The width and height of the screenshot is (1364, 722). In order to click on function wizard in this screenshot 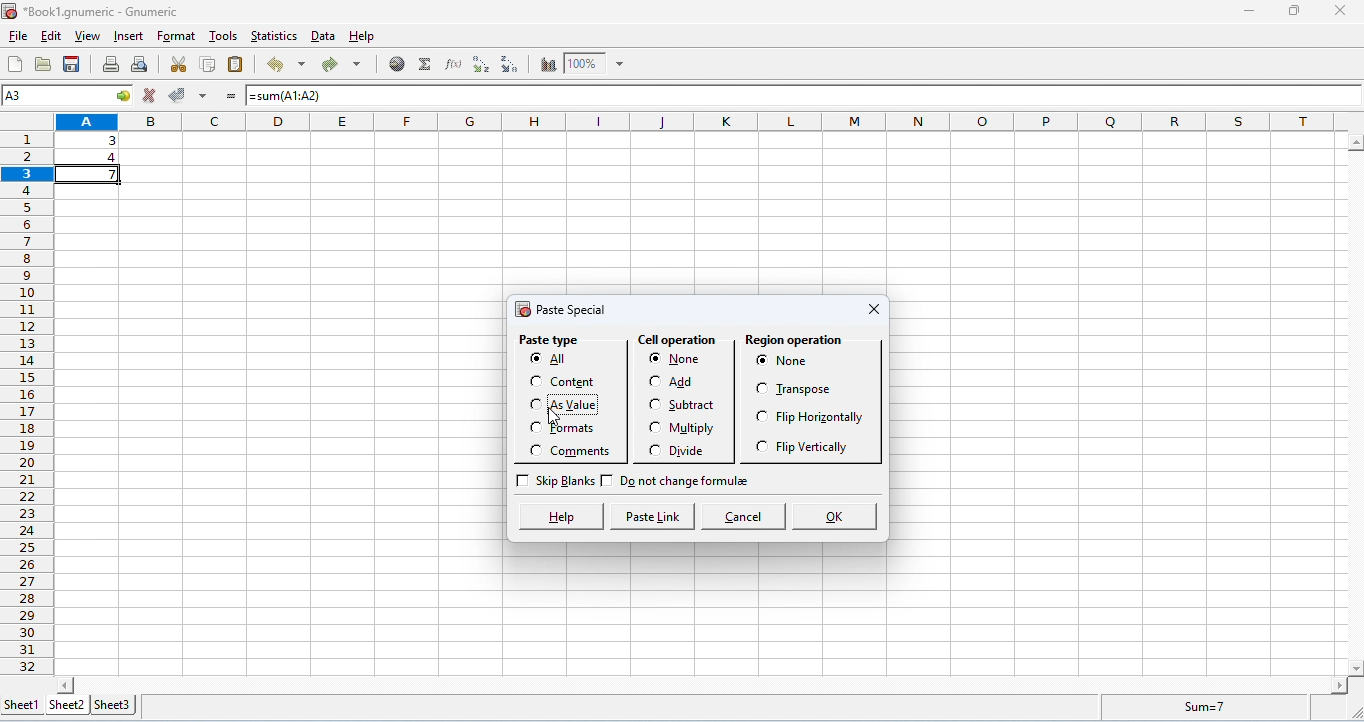, I will do `click(452, 64)`.